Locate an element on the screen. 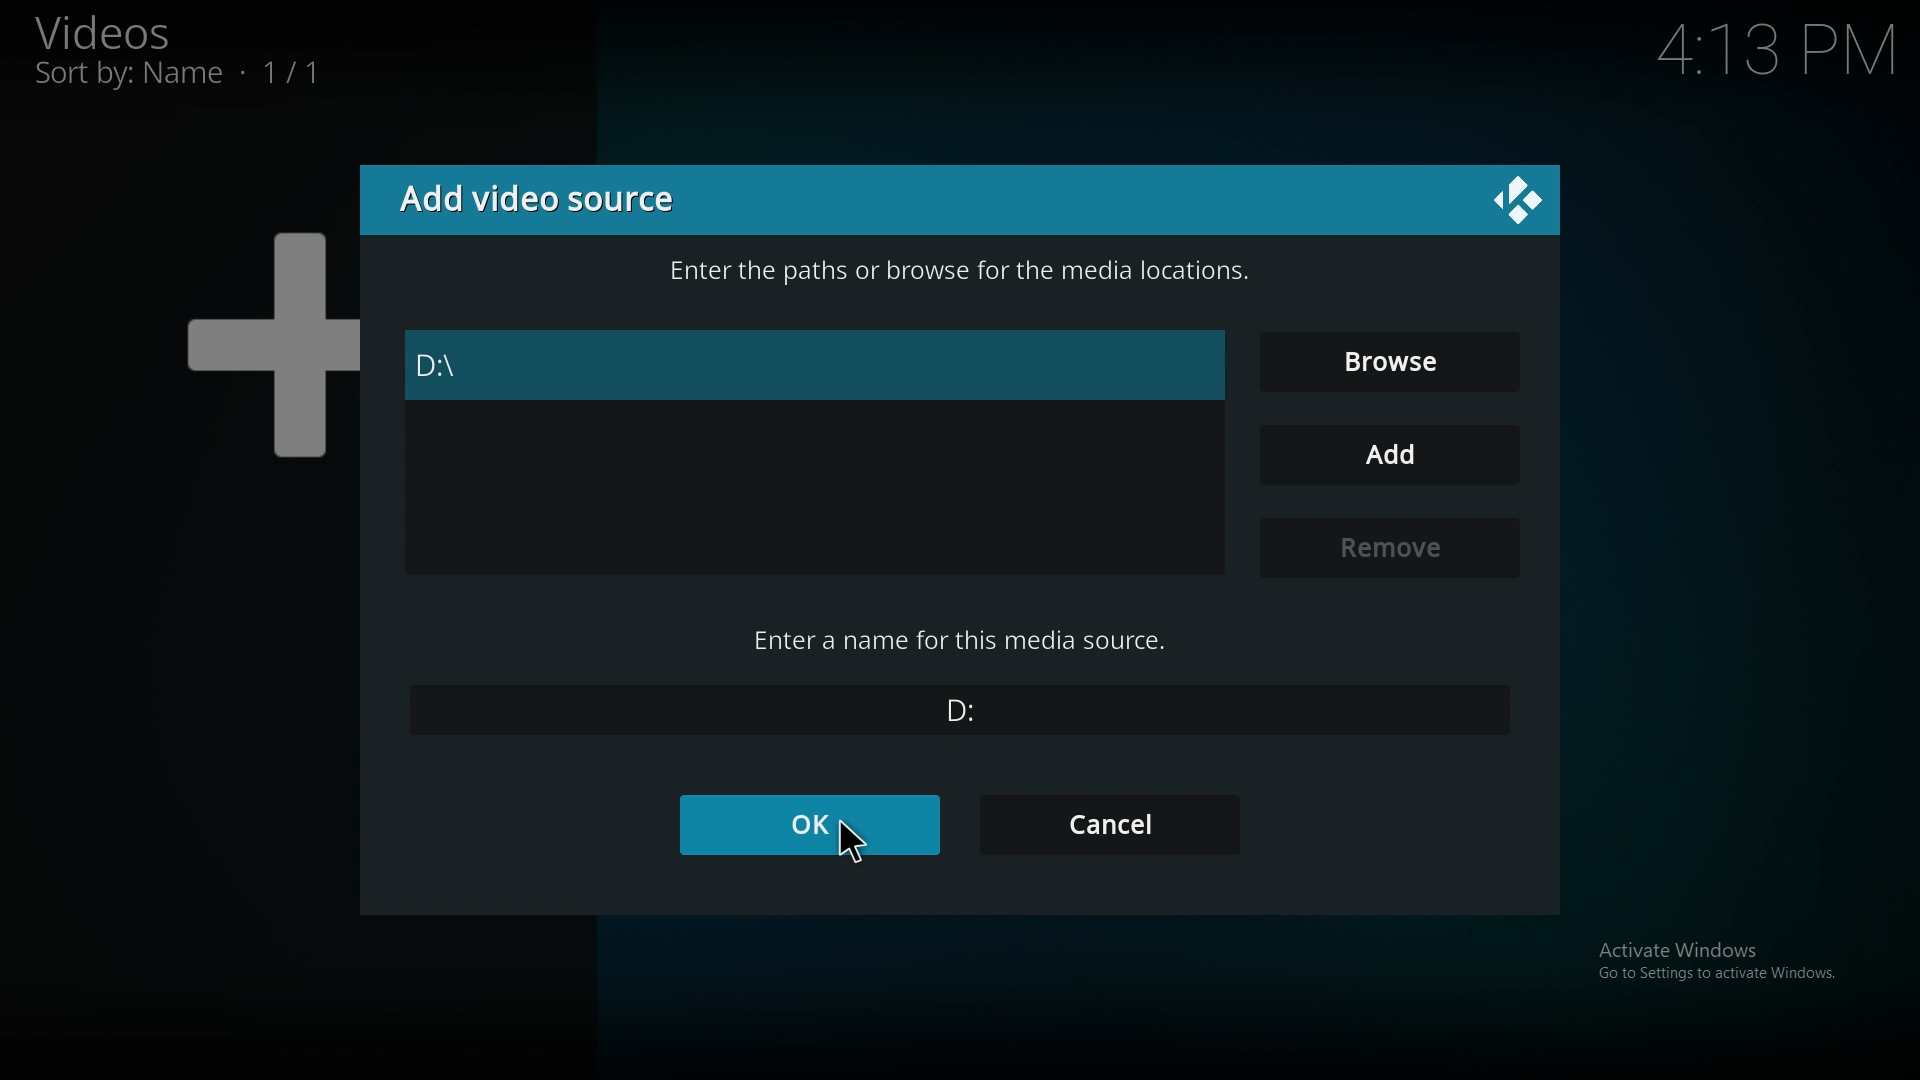 This screenshot has width=1920, height=1080. cursor is located at coordinates (850, 840).